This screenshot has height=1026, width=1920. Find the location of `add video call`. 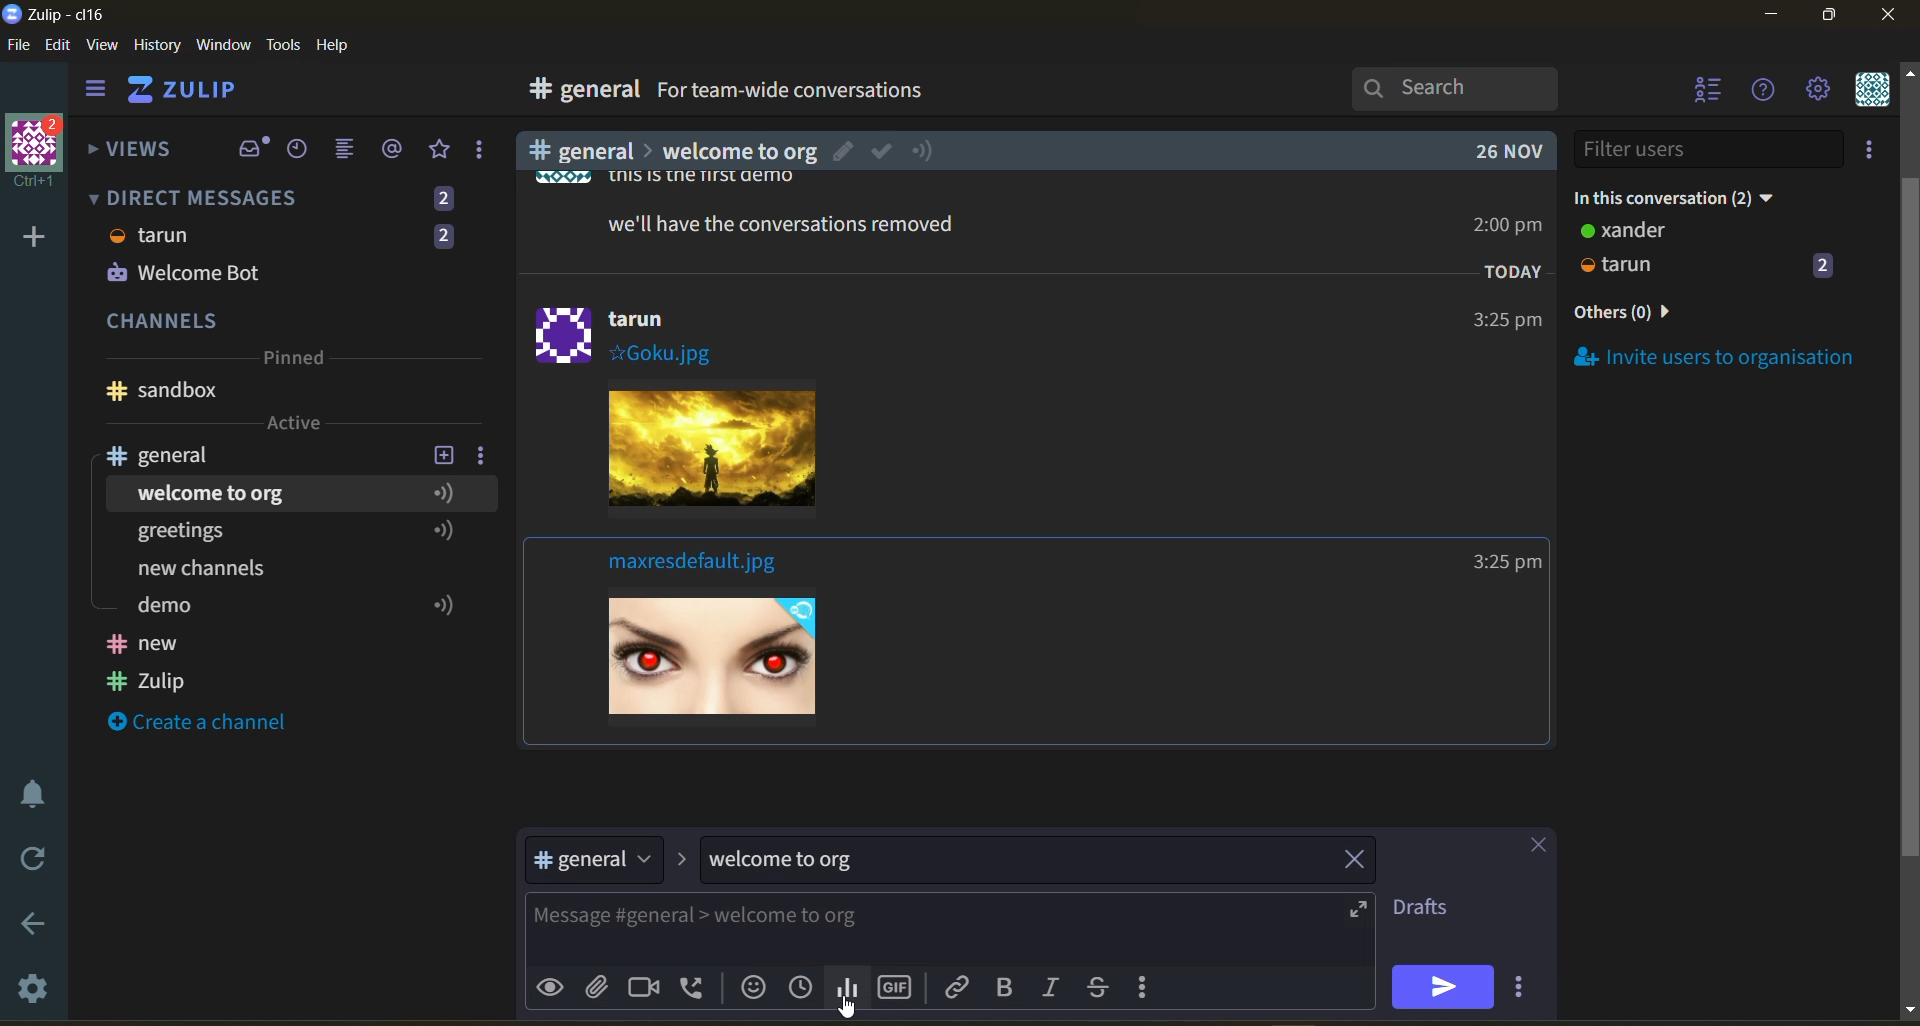

add video call is located at coordinates (643, 990).